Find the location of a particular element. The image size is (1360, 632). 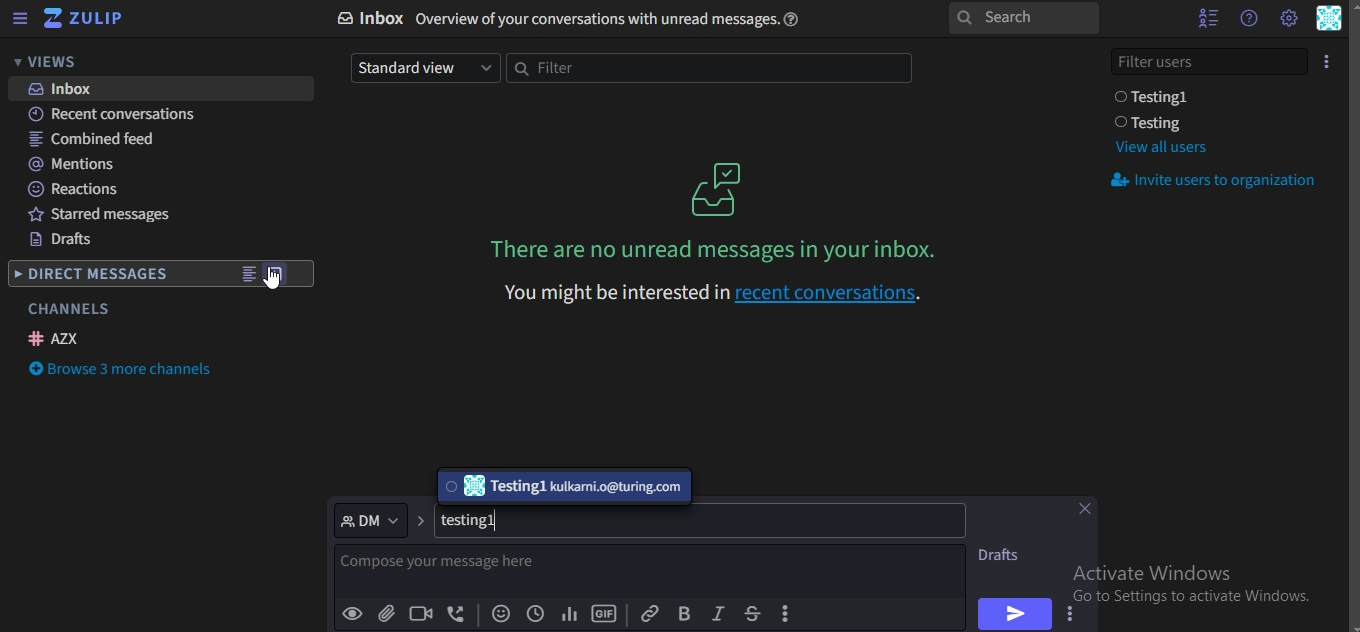

hide userlist is located at coordinates (1203, 18).